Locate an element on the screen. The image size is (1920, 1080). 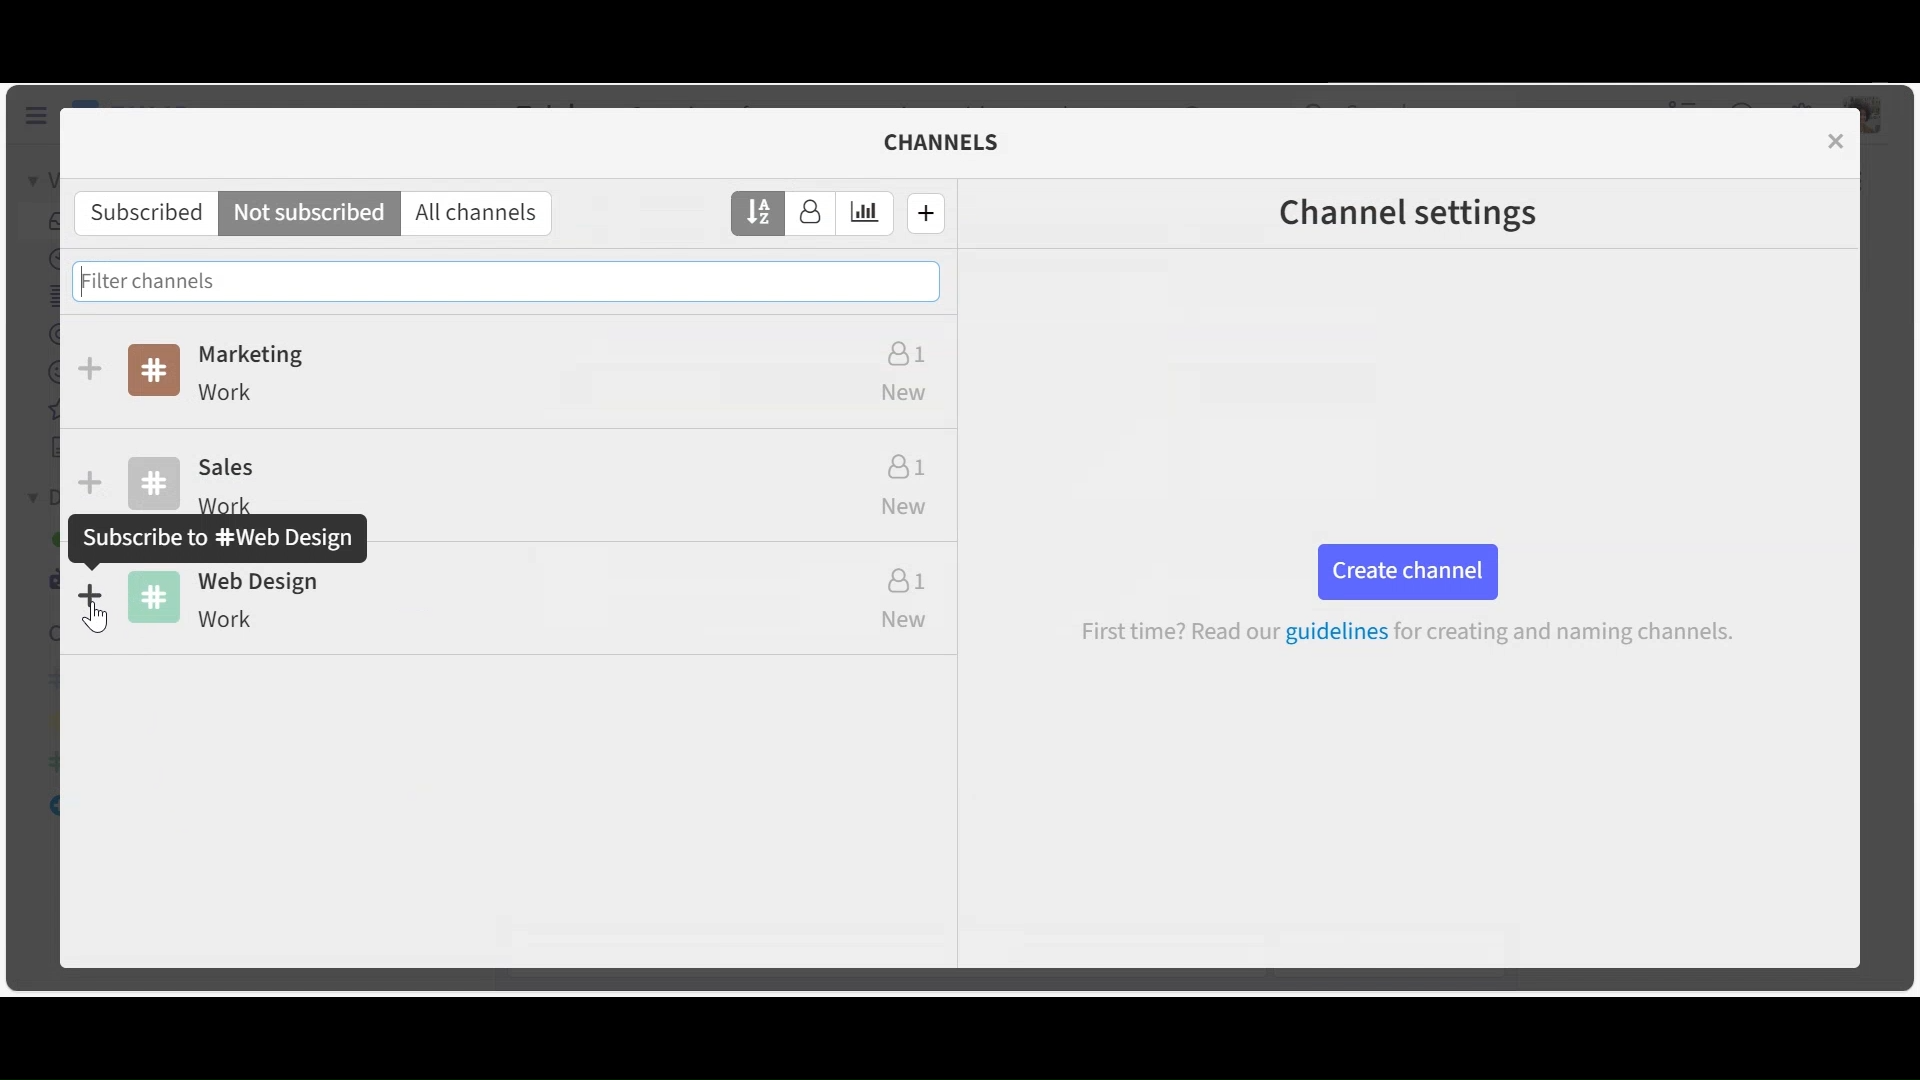
Not subscribed is located at coordinates (311, 214).